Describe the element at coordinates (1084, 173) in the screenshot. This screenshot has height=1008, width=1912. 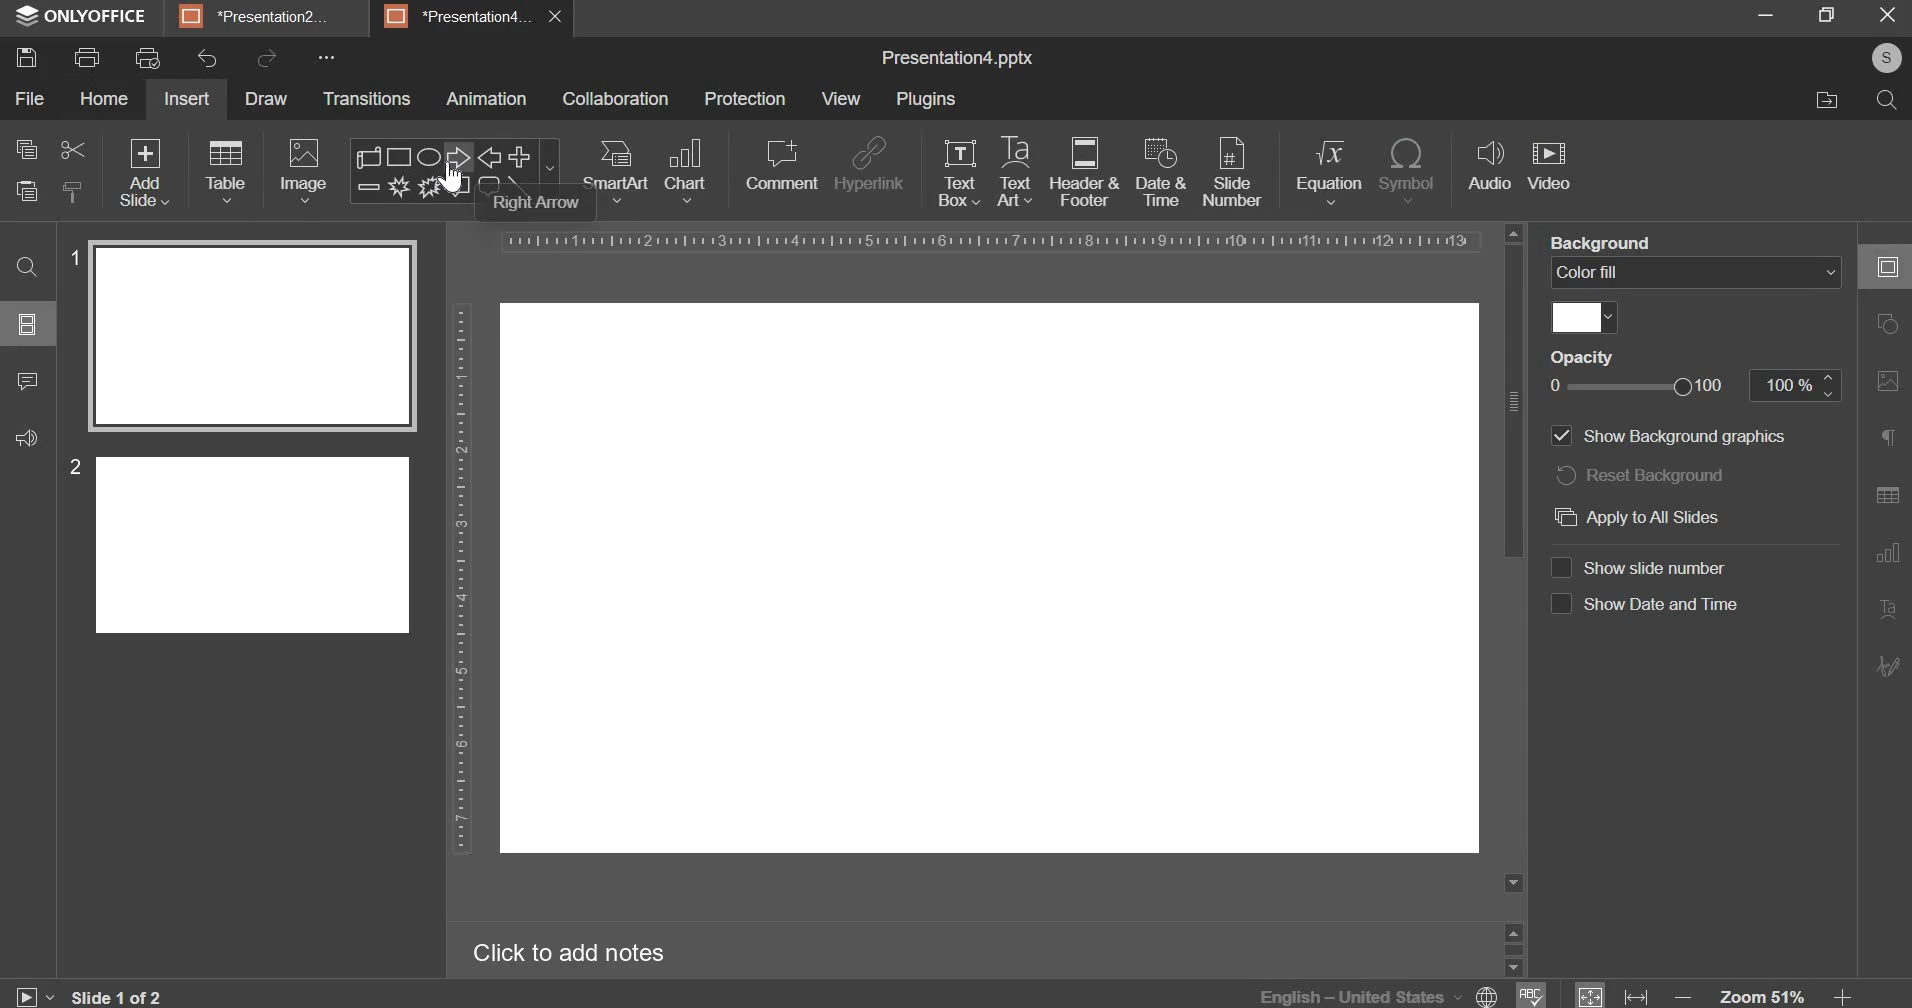
I see `header & footer` at that location.